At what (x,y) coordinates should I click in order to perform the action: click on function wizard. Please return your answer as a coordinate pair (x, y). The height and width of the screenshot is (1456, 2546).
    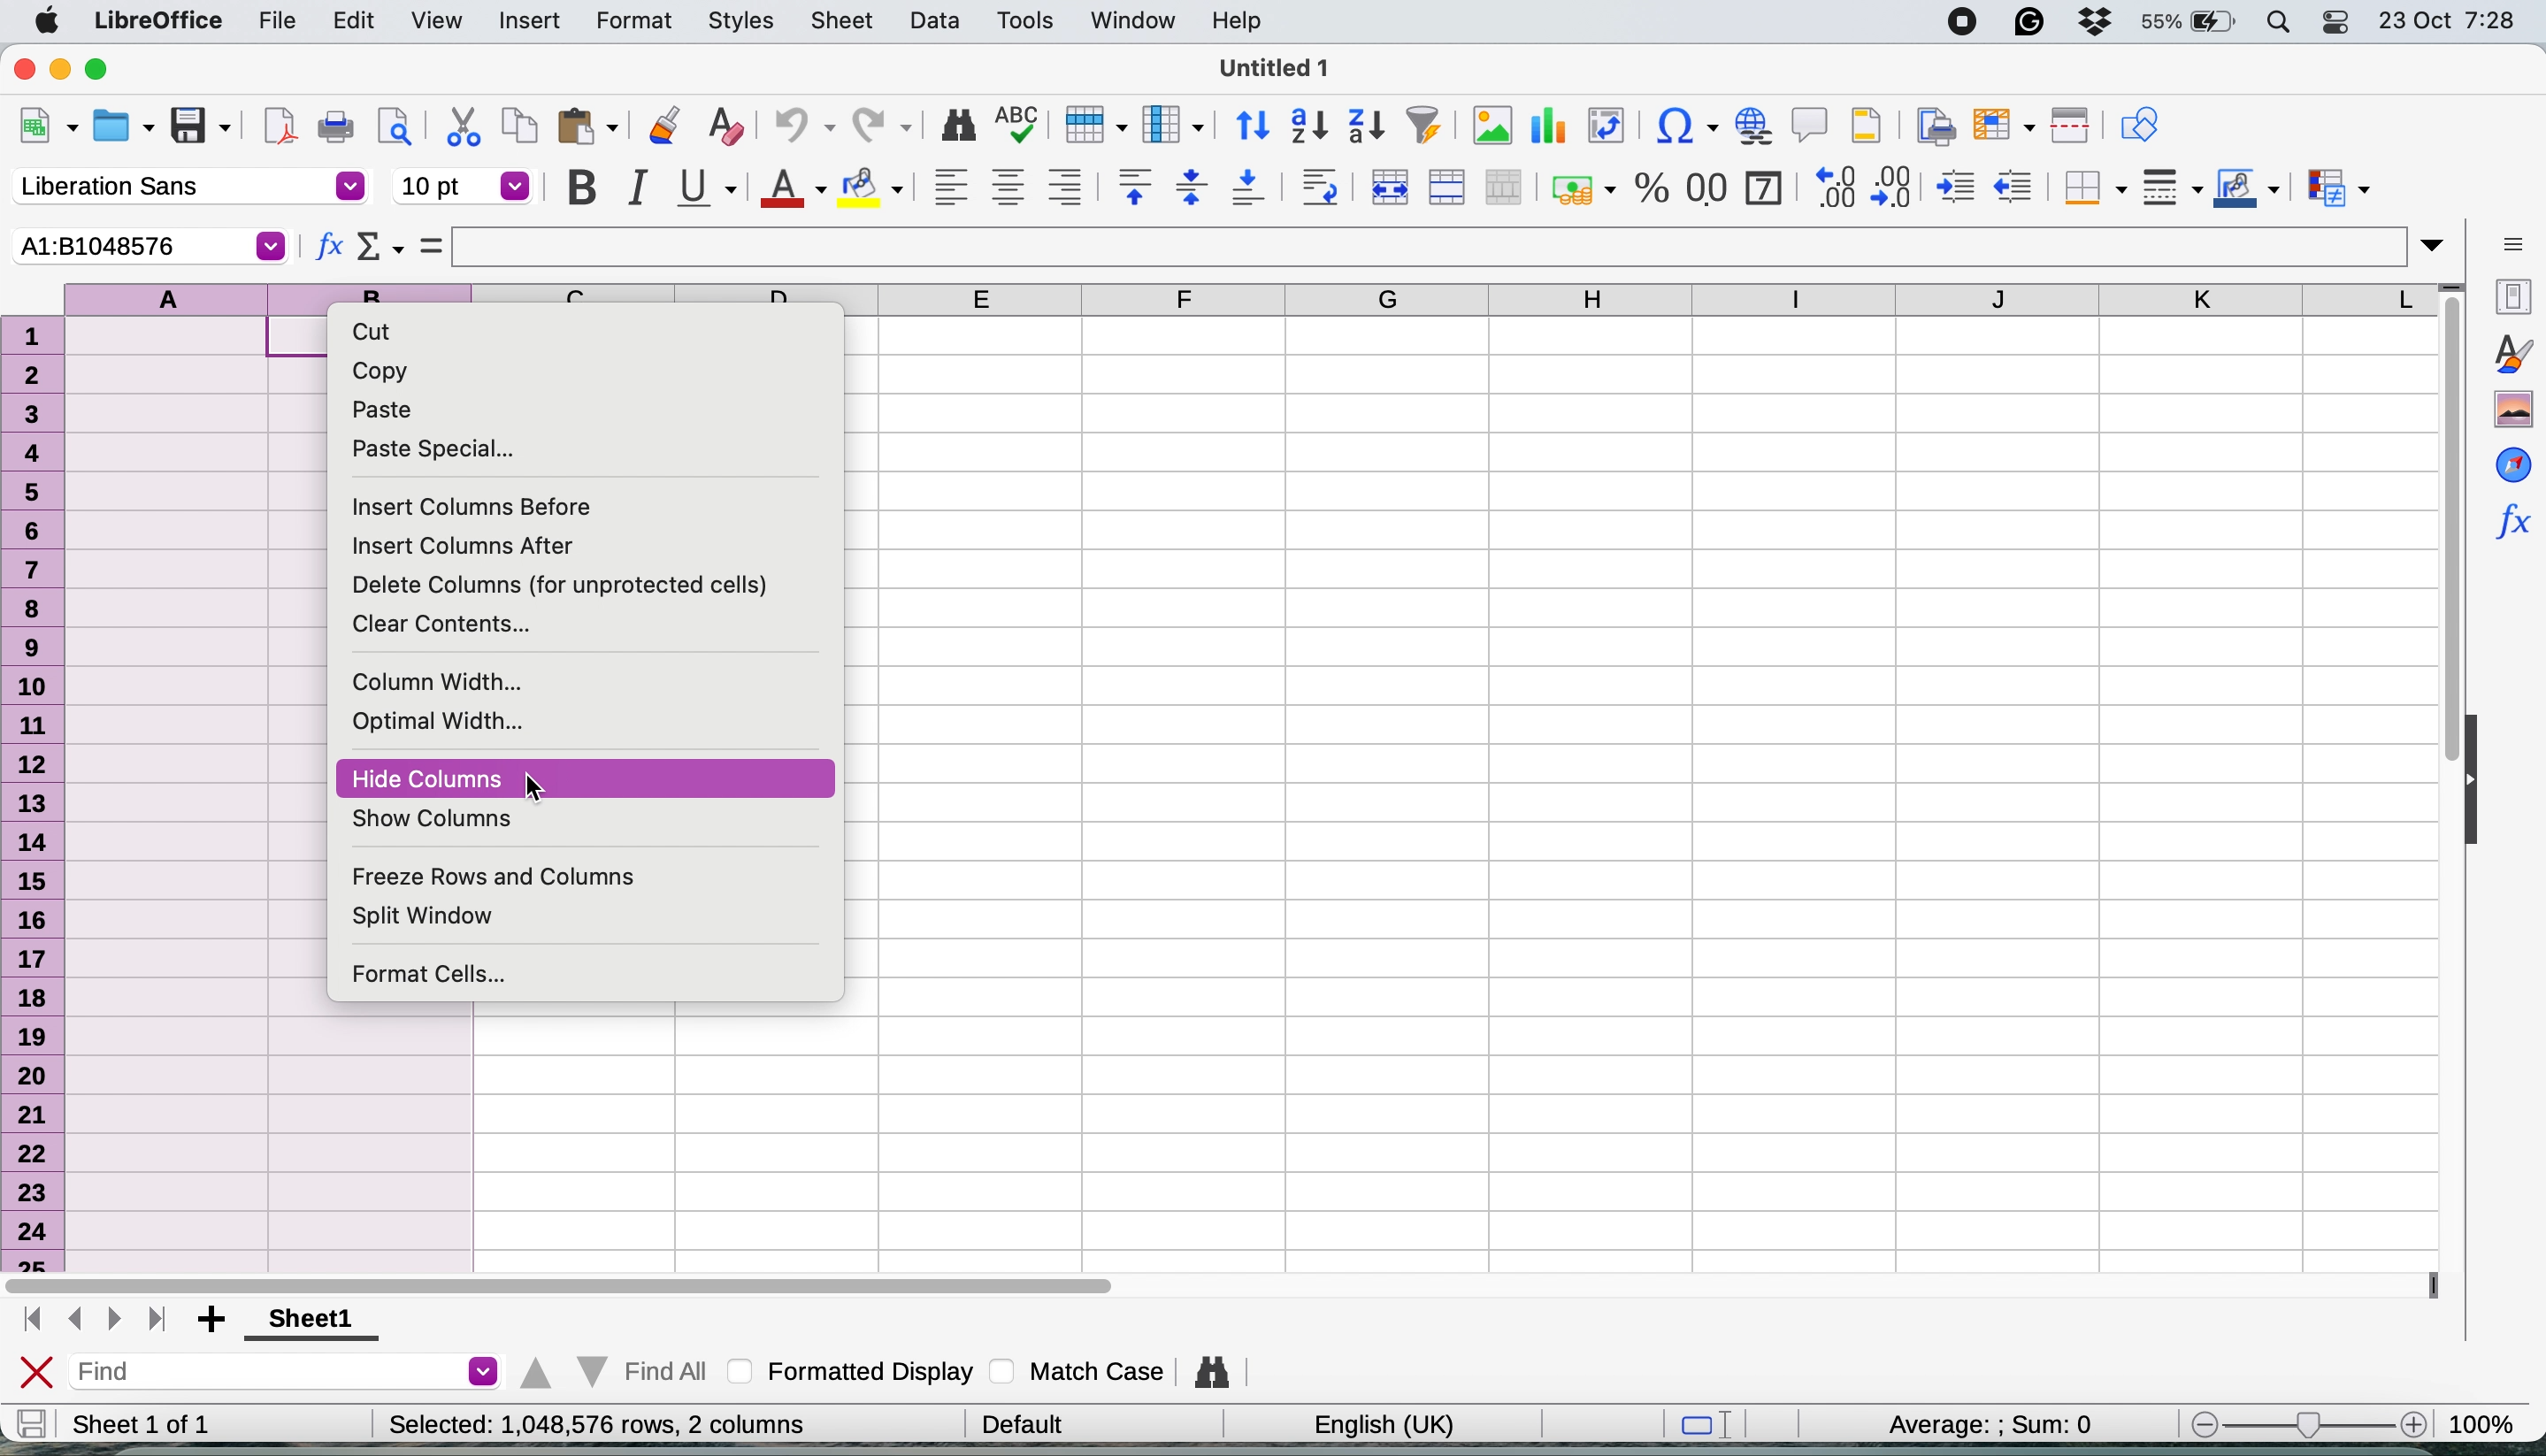
    Looking at the image, I should click on (326, 245).